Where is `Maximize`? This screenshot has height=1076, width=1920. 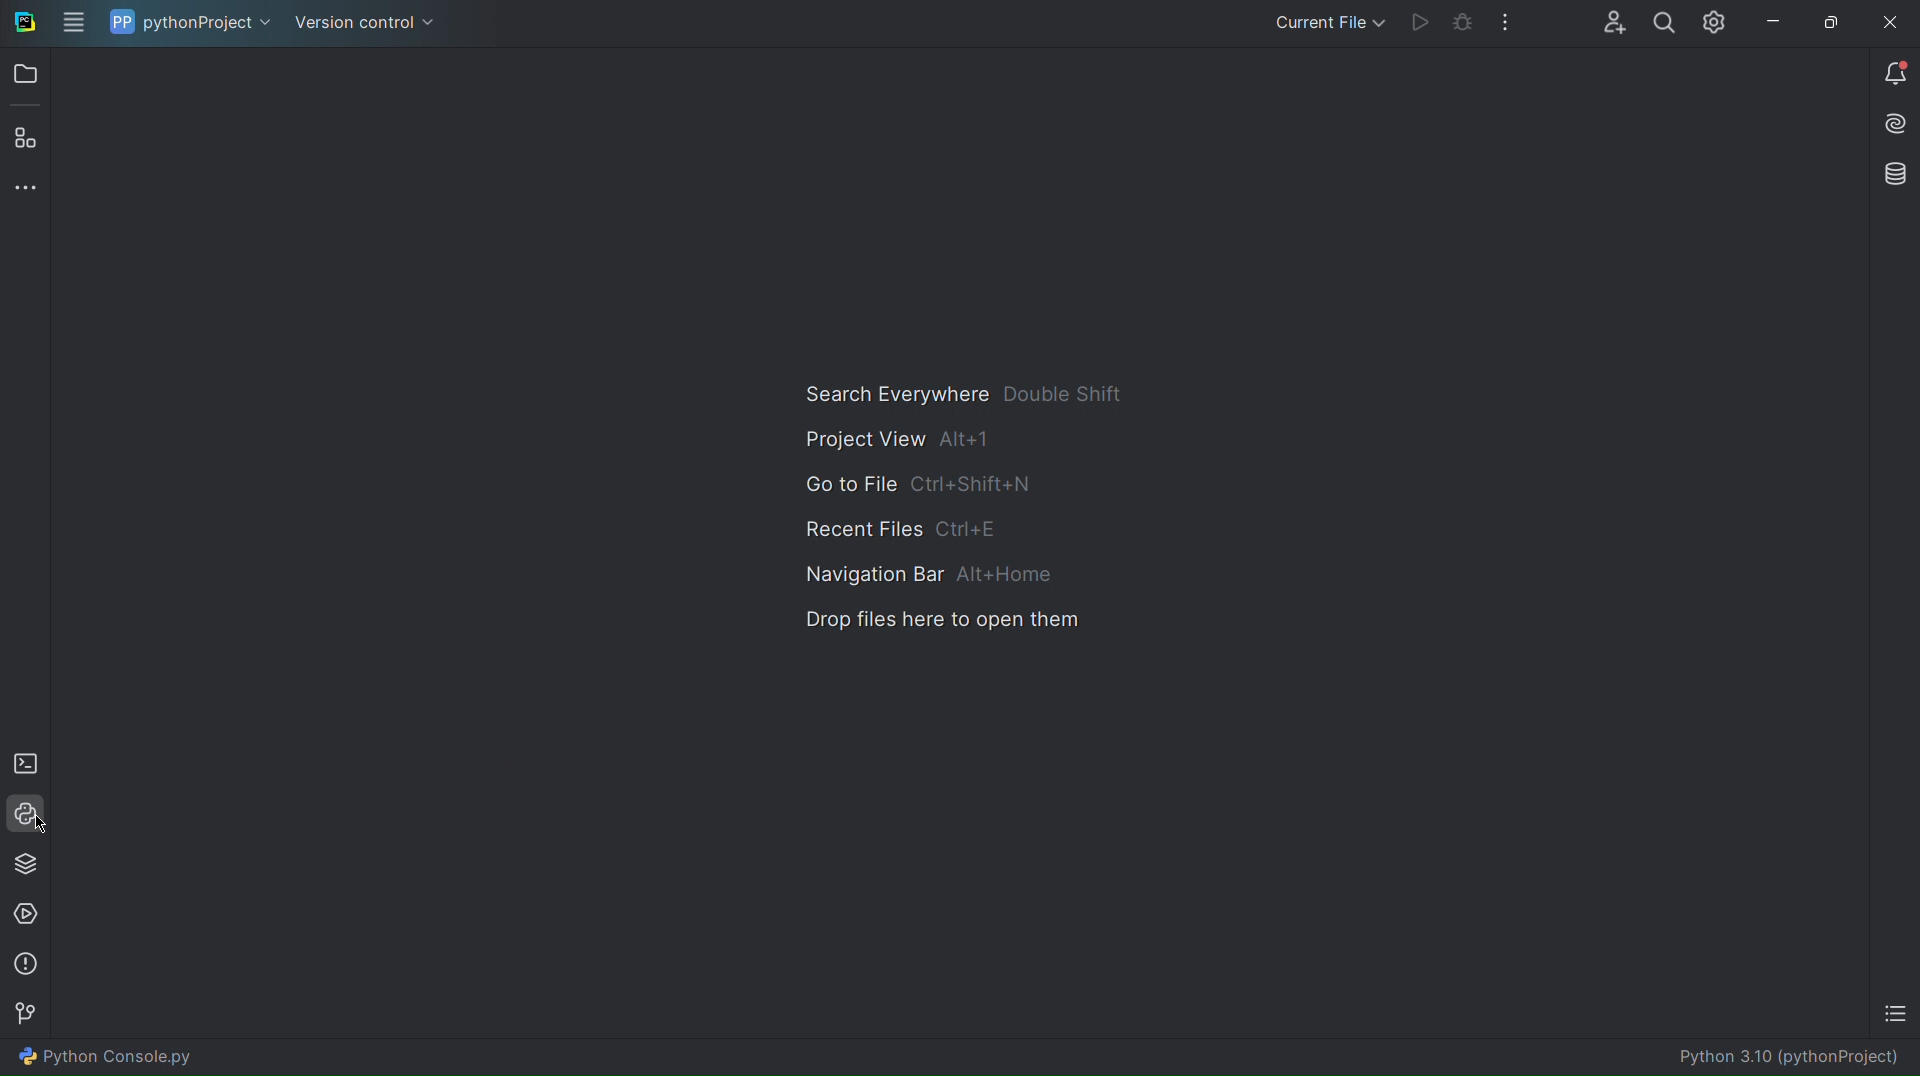
Maximize is located at coordinates (1830, 21).